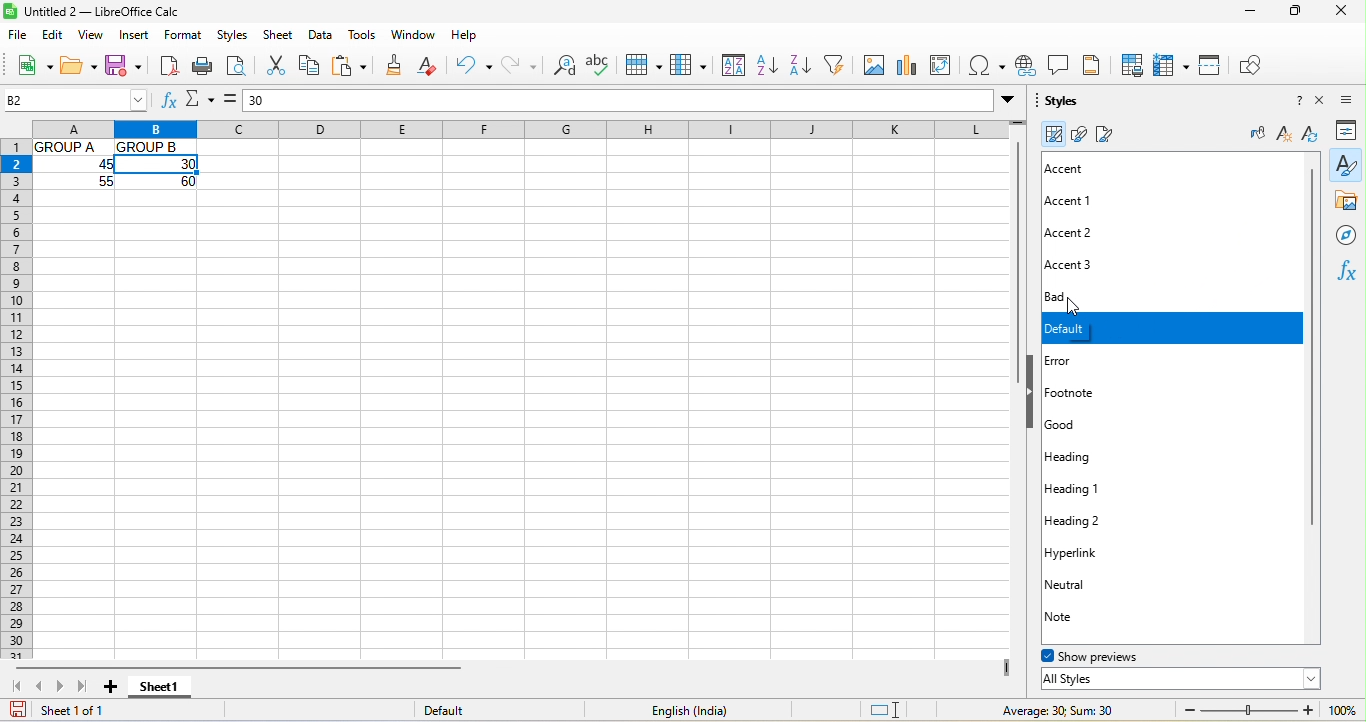 The width and height of the screenshot is (1366, 722). I want to click on save, so click(15, 710).